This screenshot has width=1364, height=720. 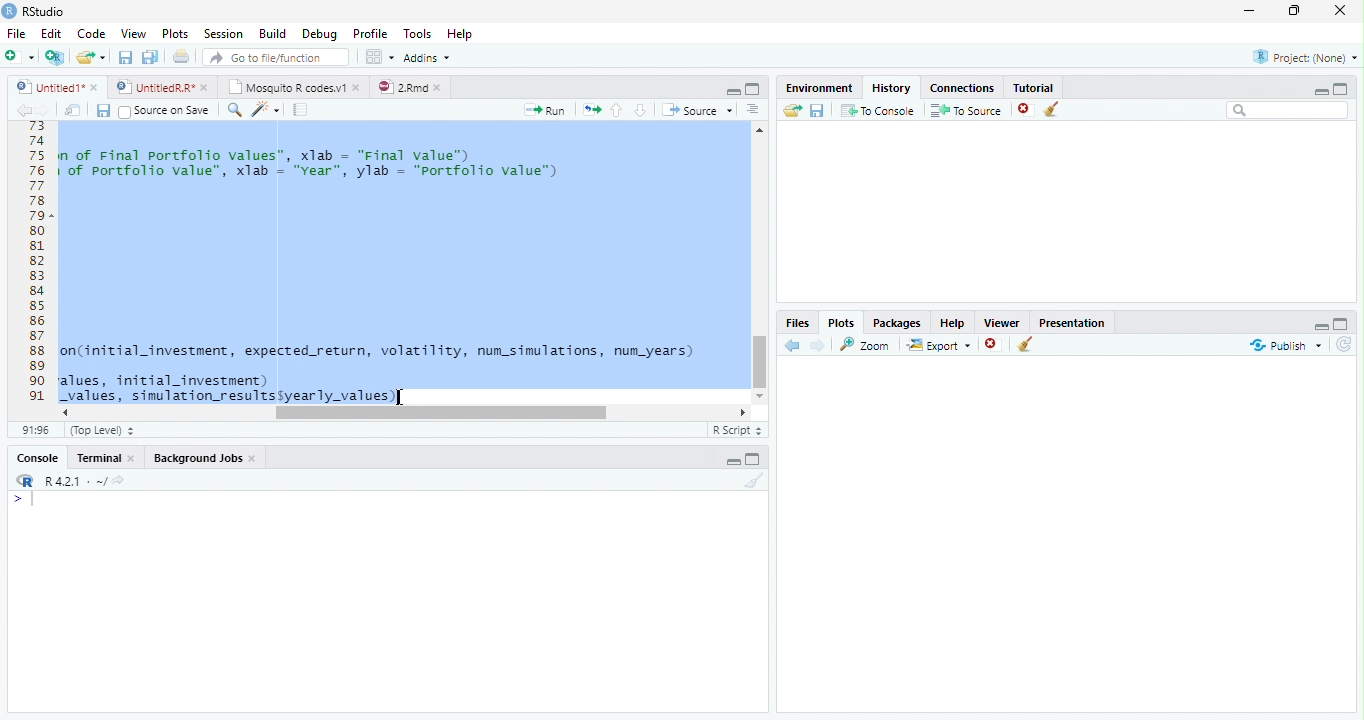 I want to click on Find and replace, so click(x=235, y=110).